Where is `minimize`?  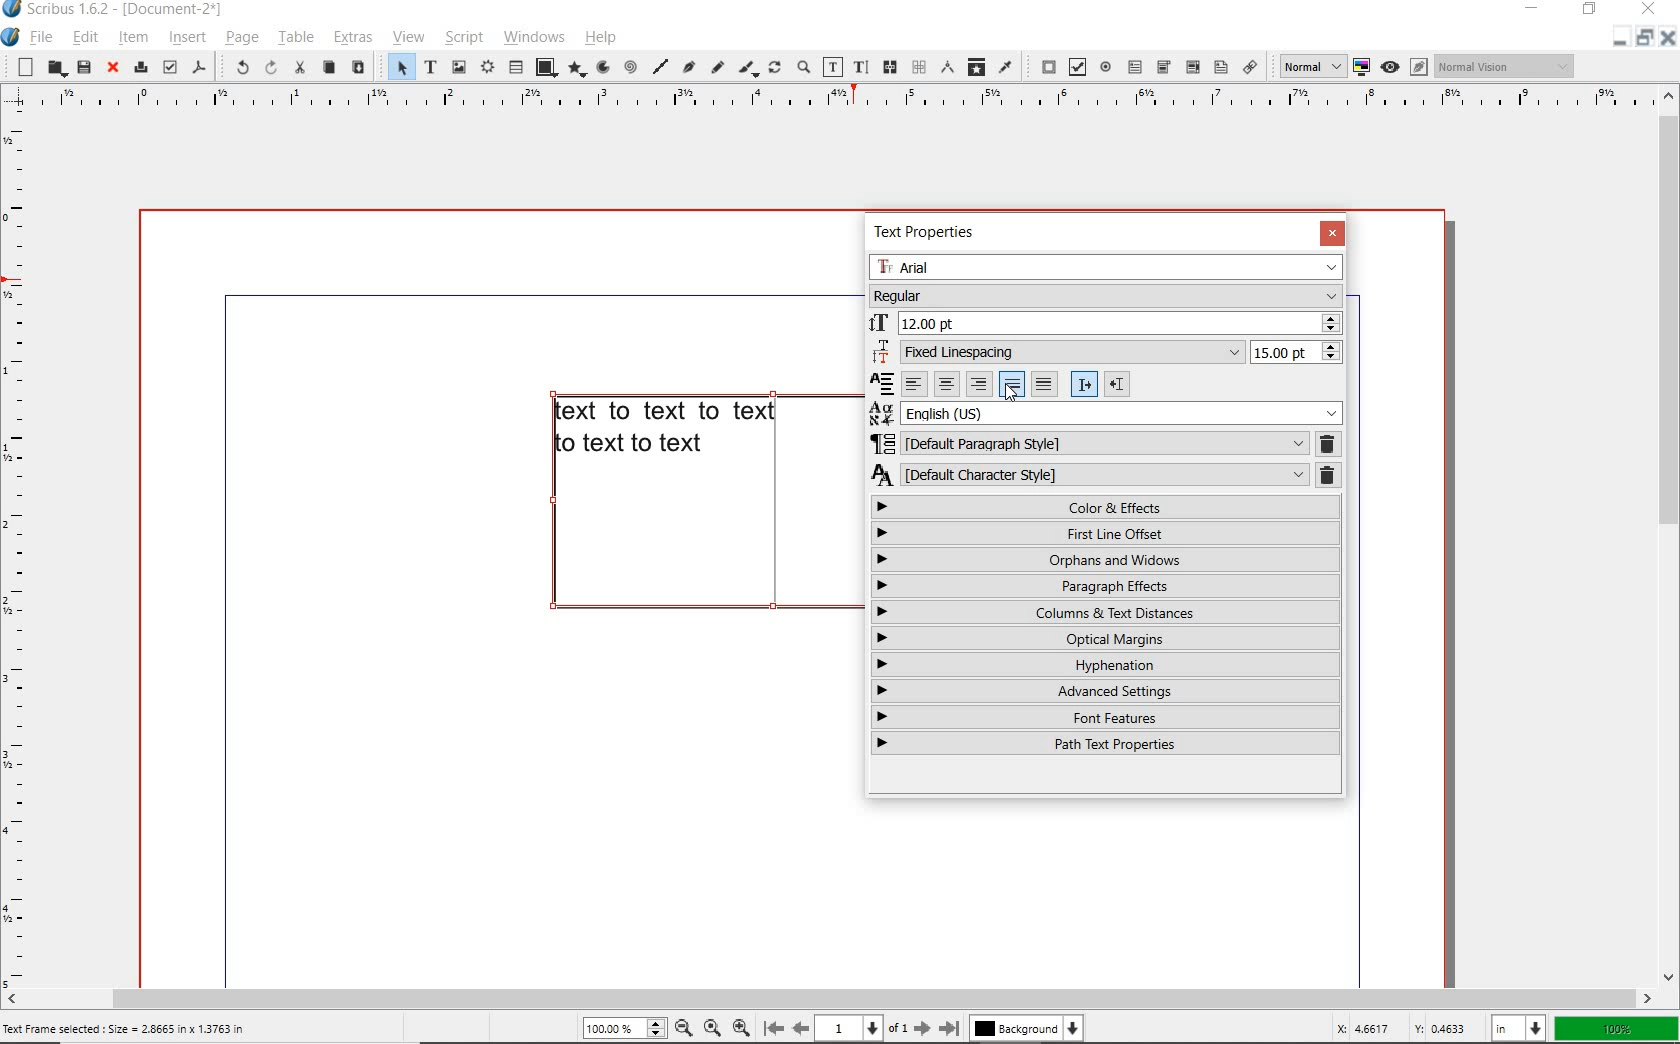
minimize is located at coordinates (1534, 10).